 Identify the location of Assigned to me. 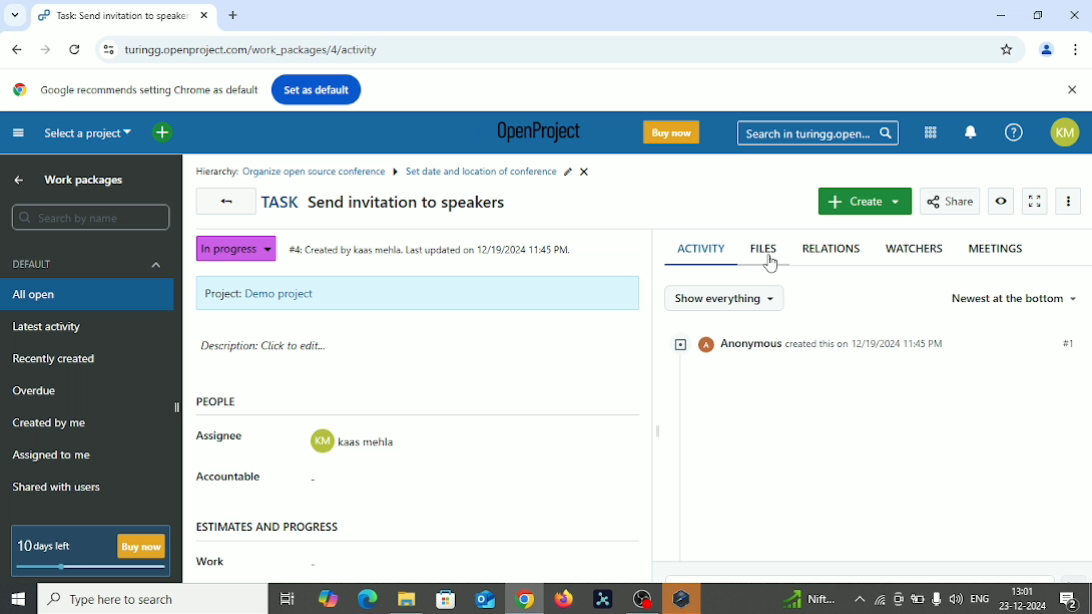
(52, 454).